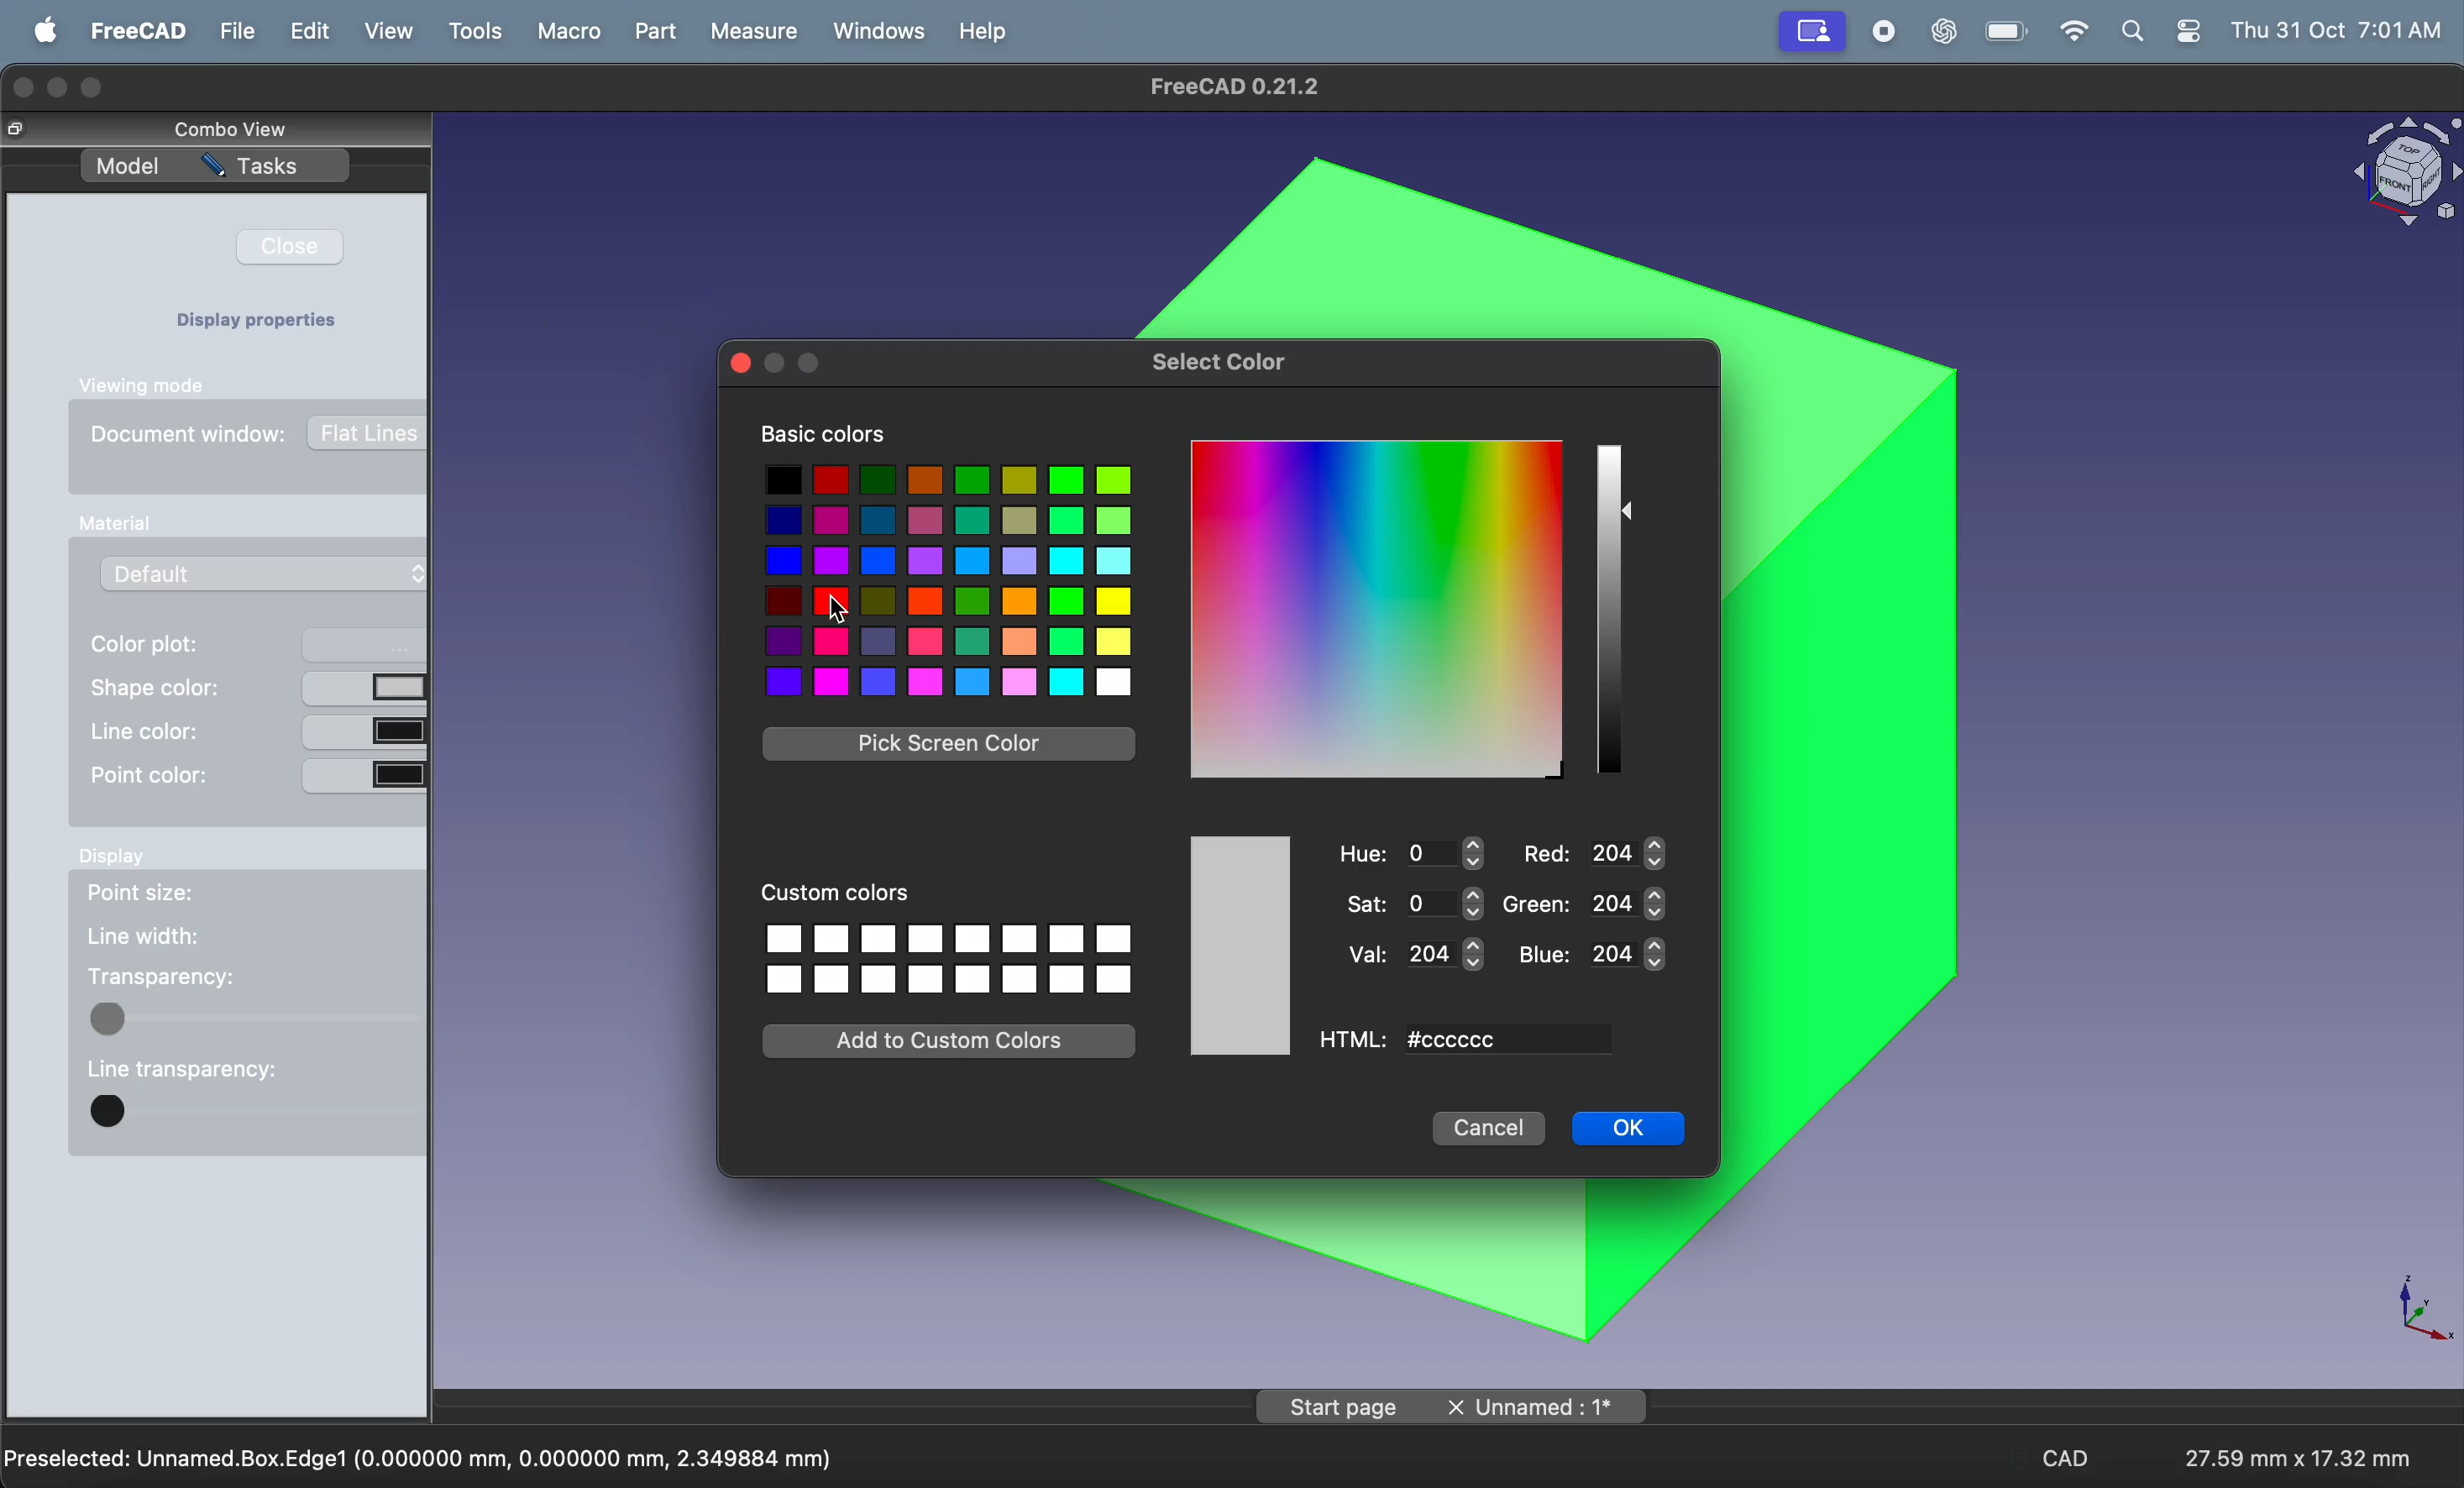 The height and width of the screenshot is (1488, 2464). What do you see at coordinates (951, 745) in the screenshot?
I see `pick skin color` at bounding box center [951, 745].